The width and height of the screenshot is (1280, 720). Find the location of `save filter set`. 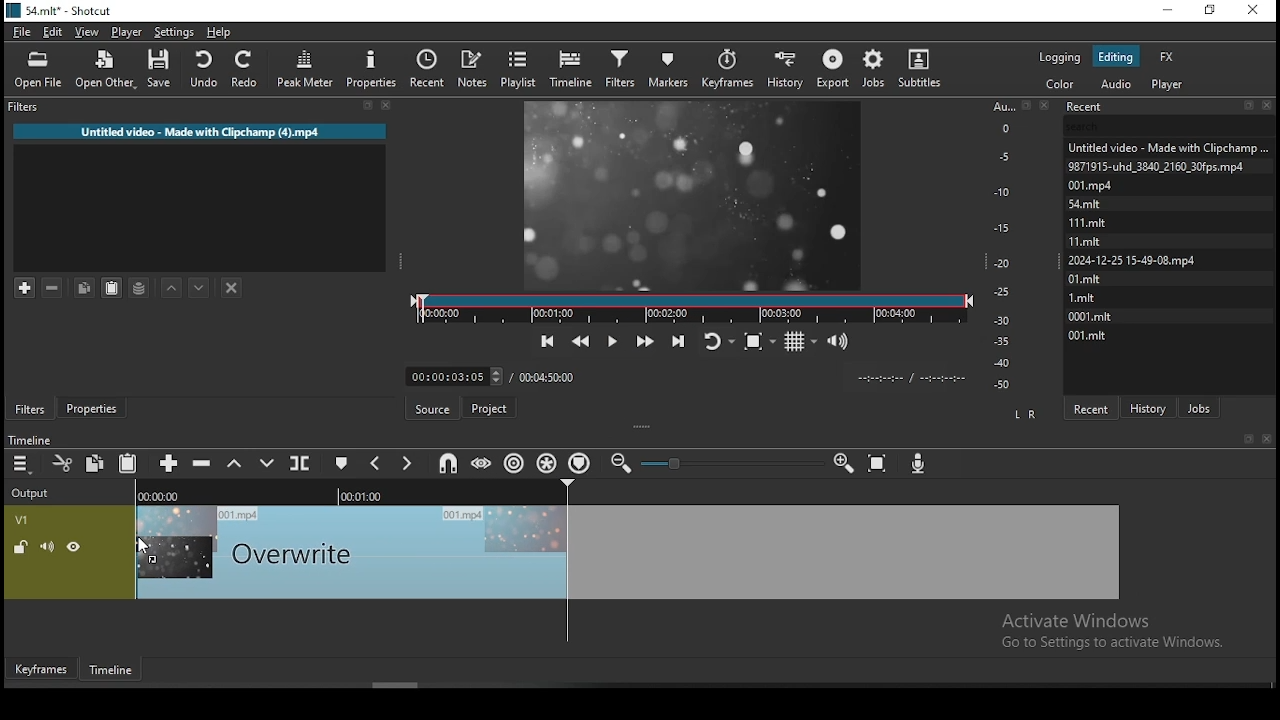

save filter set is located at coordinates (140, 288).